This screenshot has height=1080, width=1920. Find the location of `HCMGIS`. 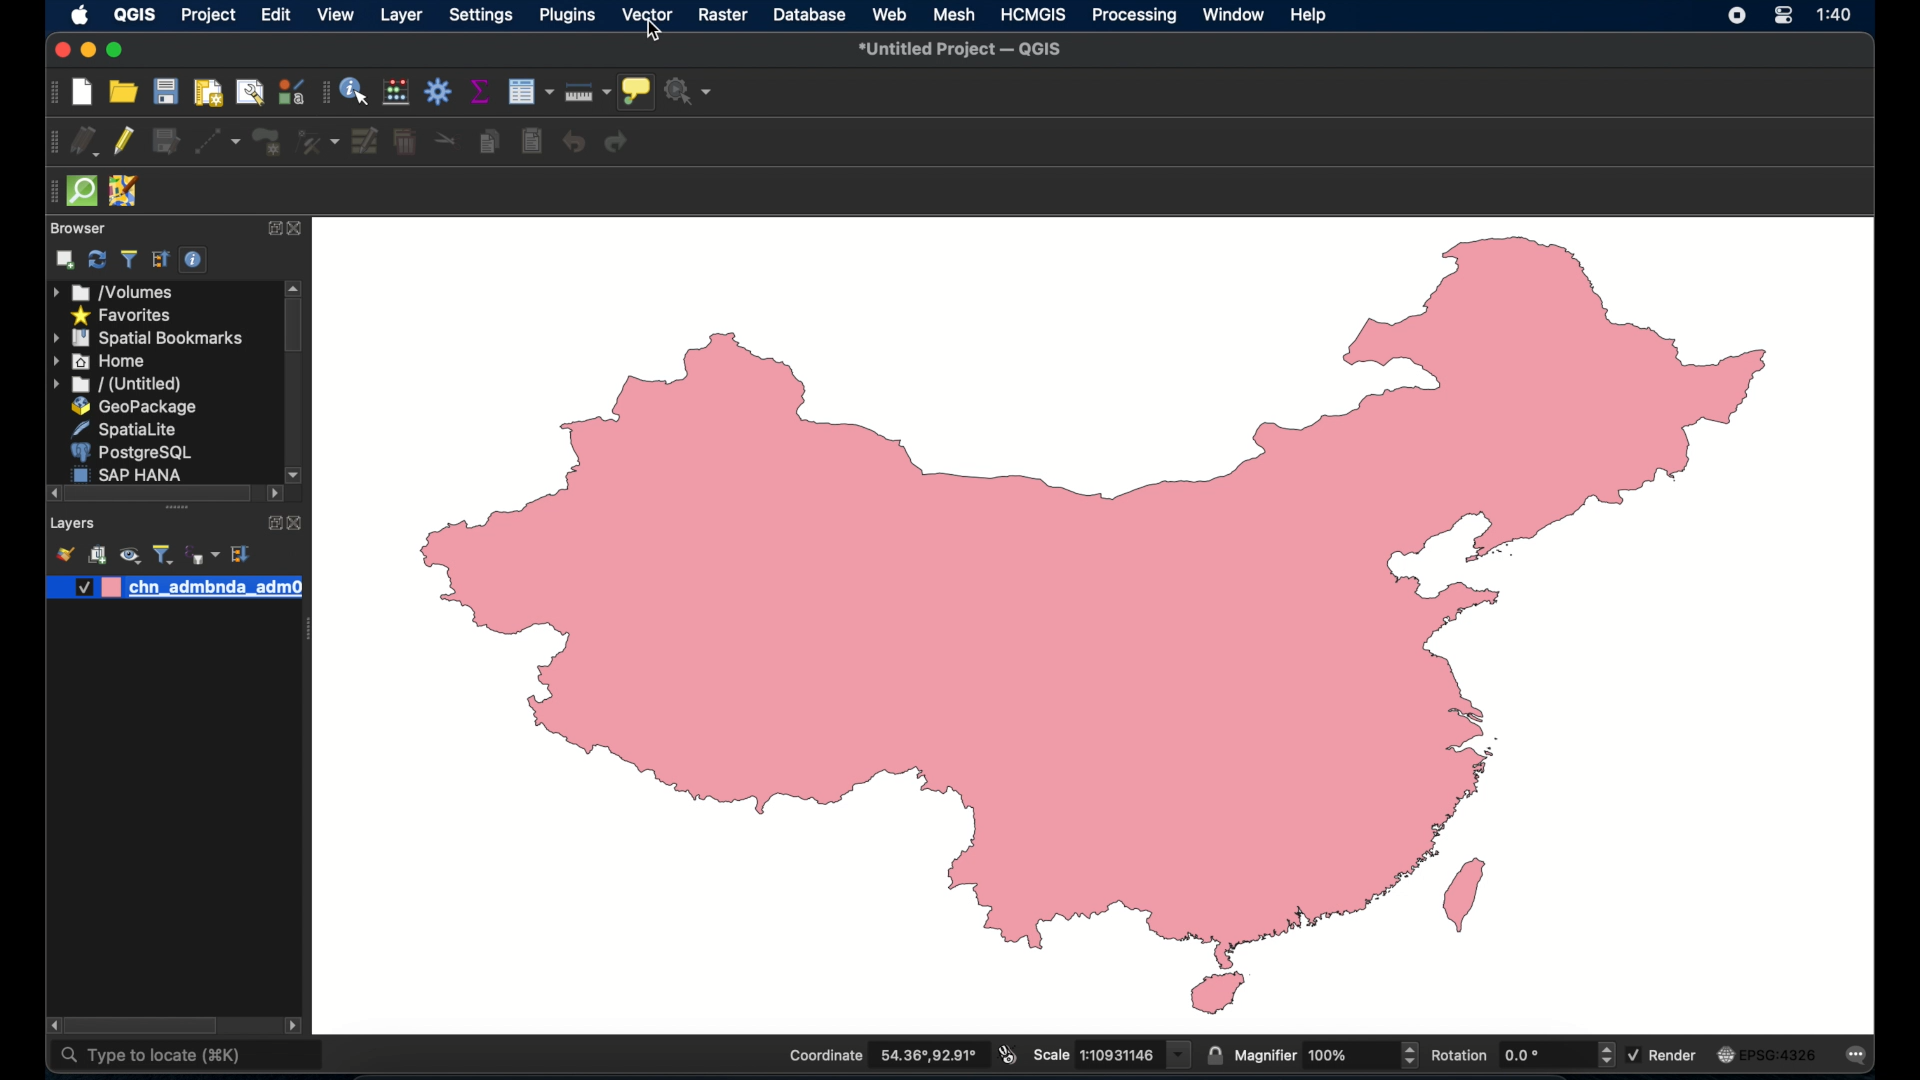

HCMGIS is located at coordinates (1033, 14).